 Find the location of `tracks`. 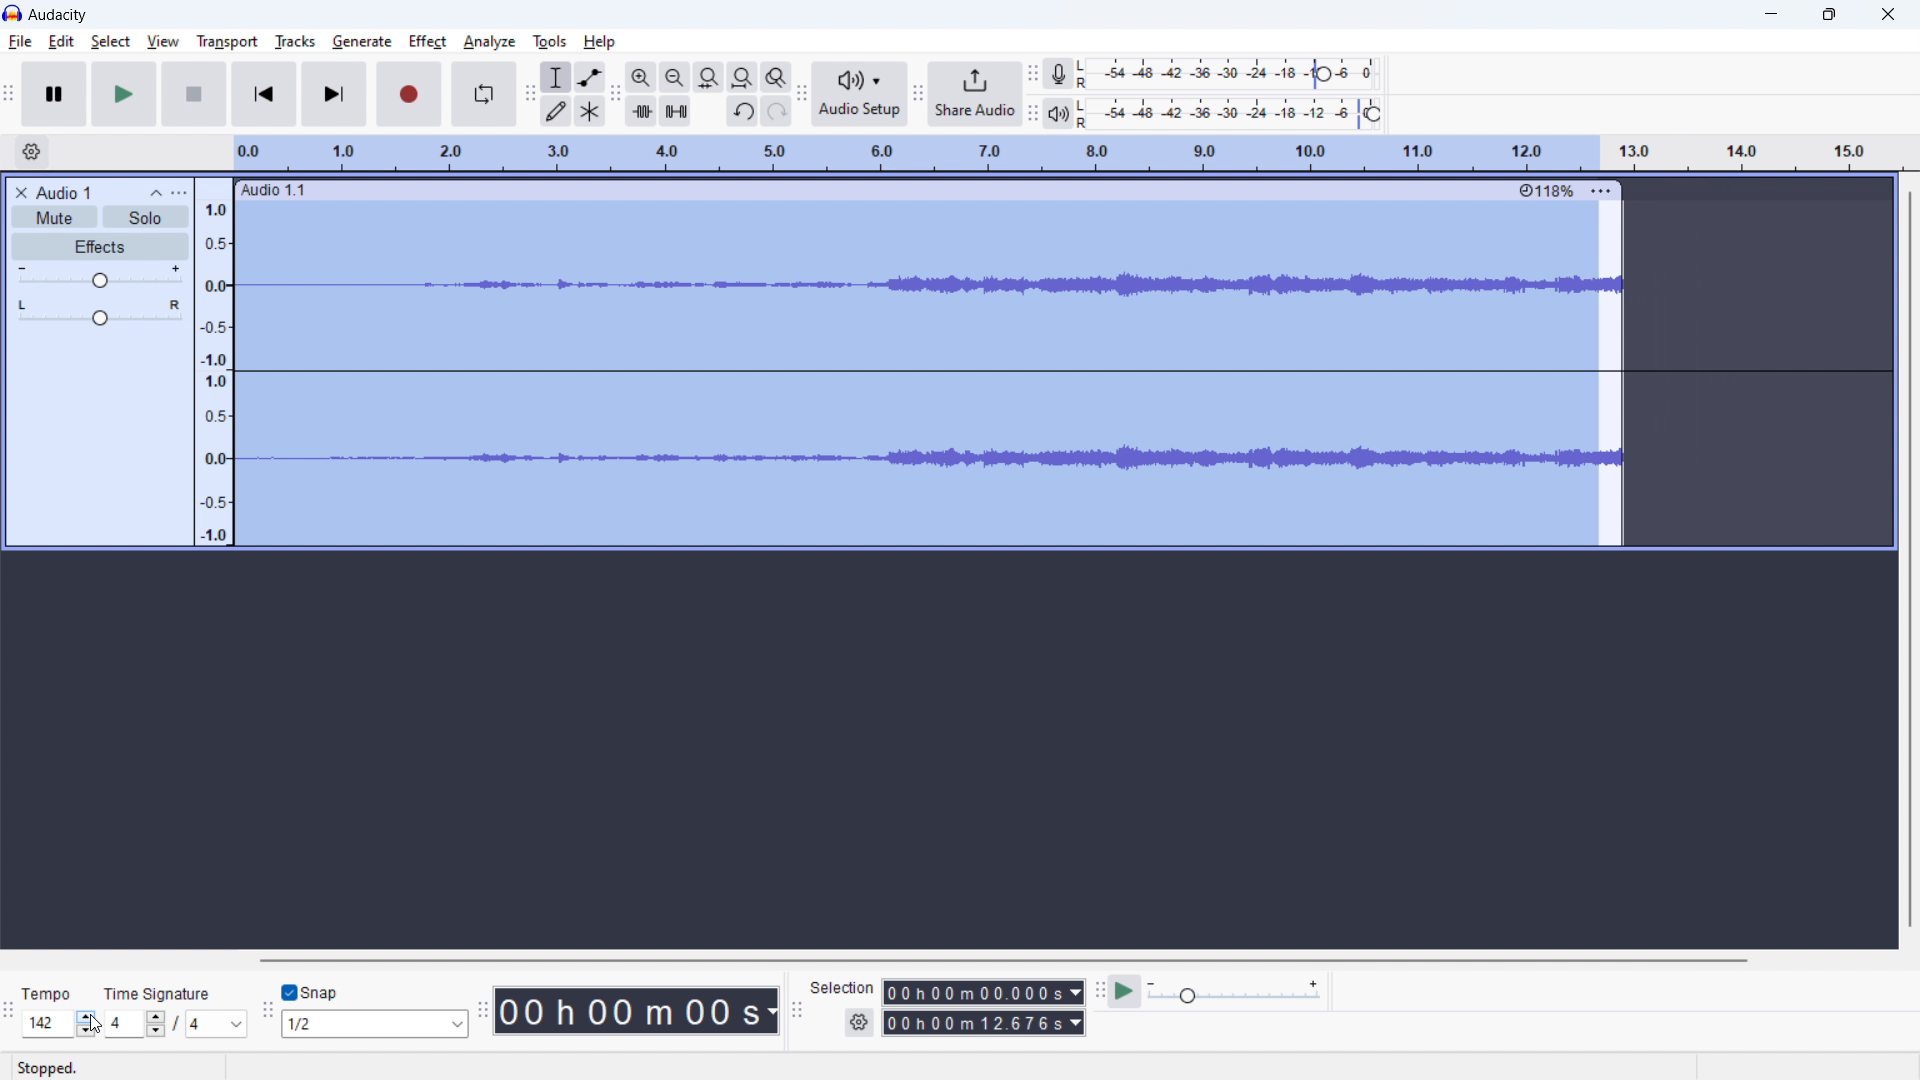

tracks is located at coordinates (294, 42).